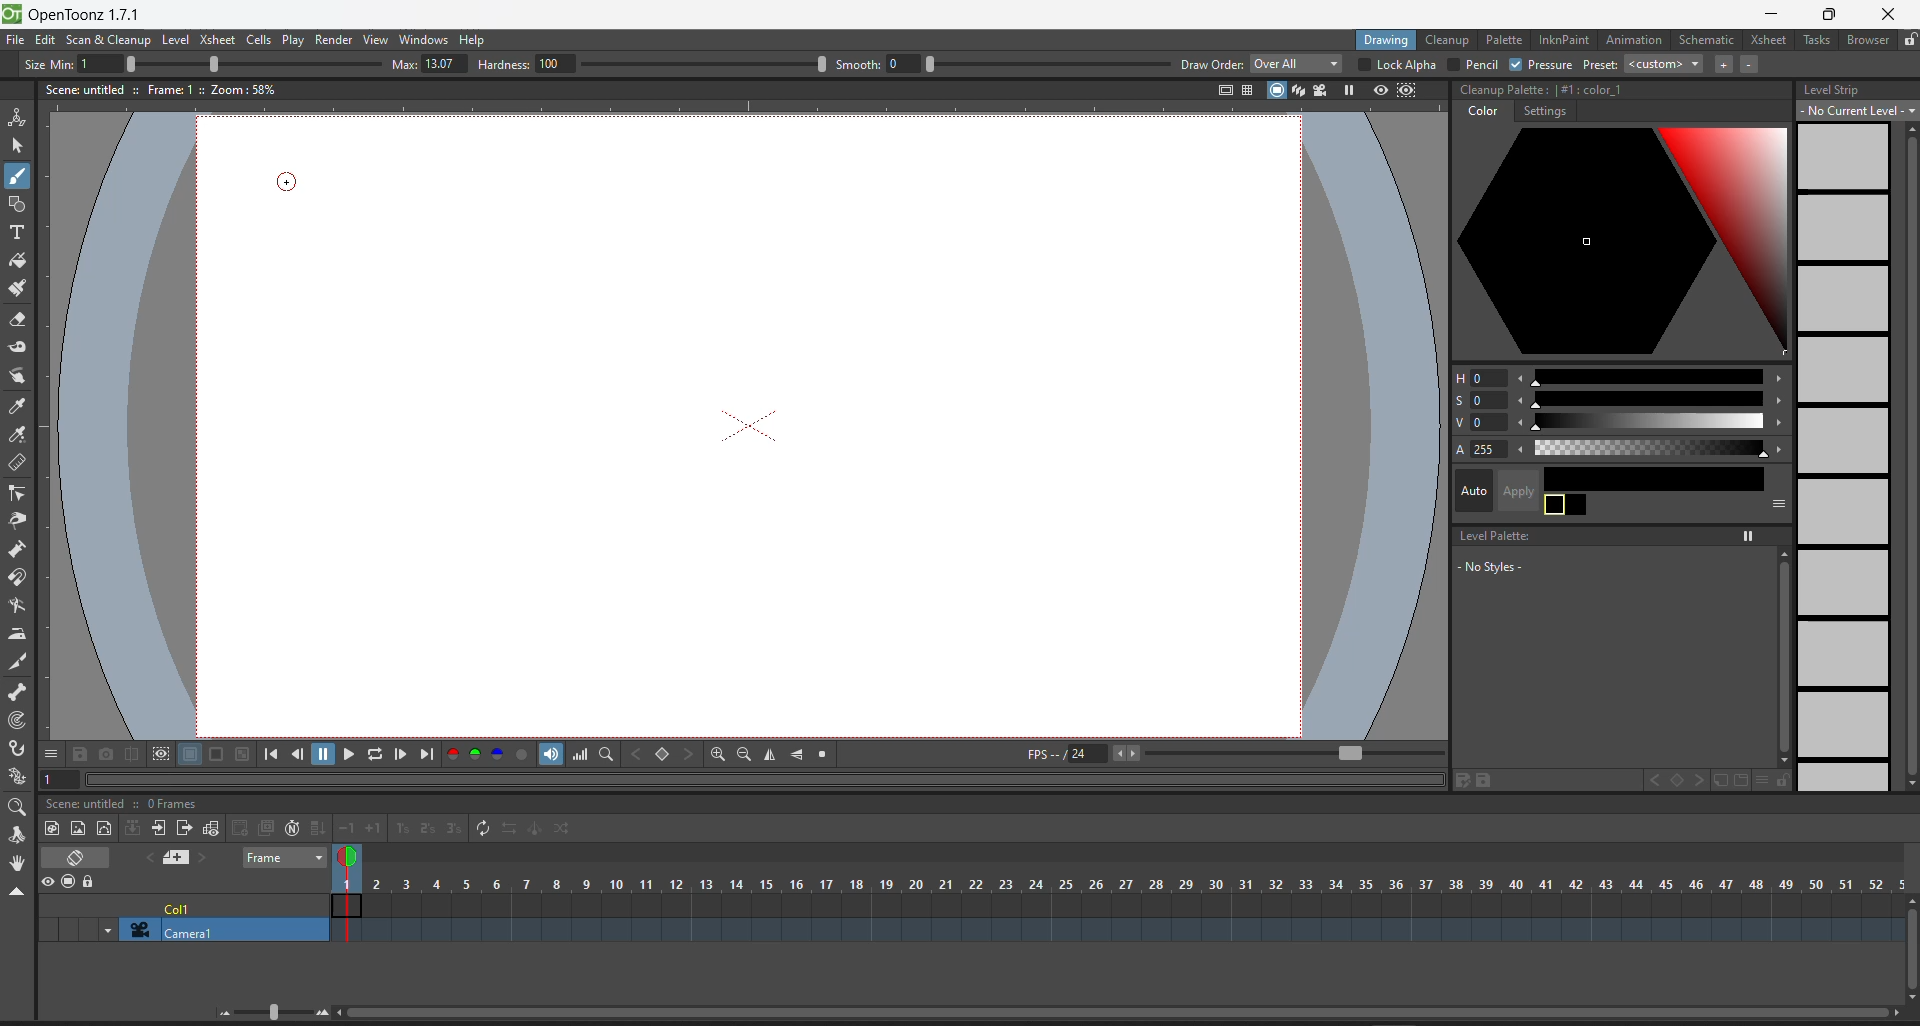 The image size is (1920, 1026). Describe the element at coordinates (462, 754) in the screenshot. I see `red green channel` at that location.